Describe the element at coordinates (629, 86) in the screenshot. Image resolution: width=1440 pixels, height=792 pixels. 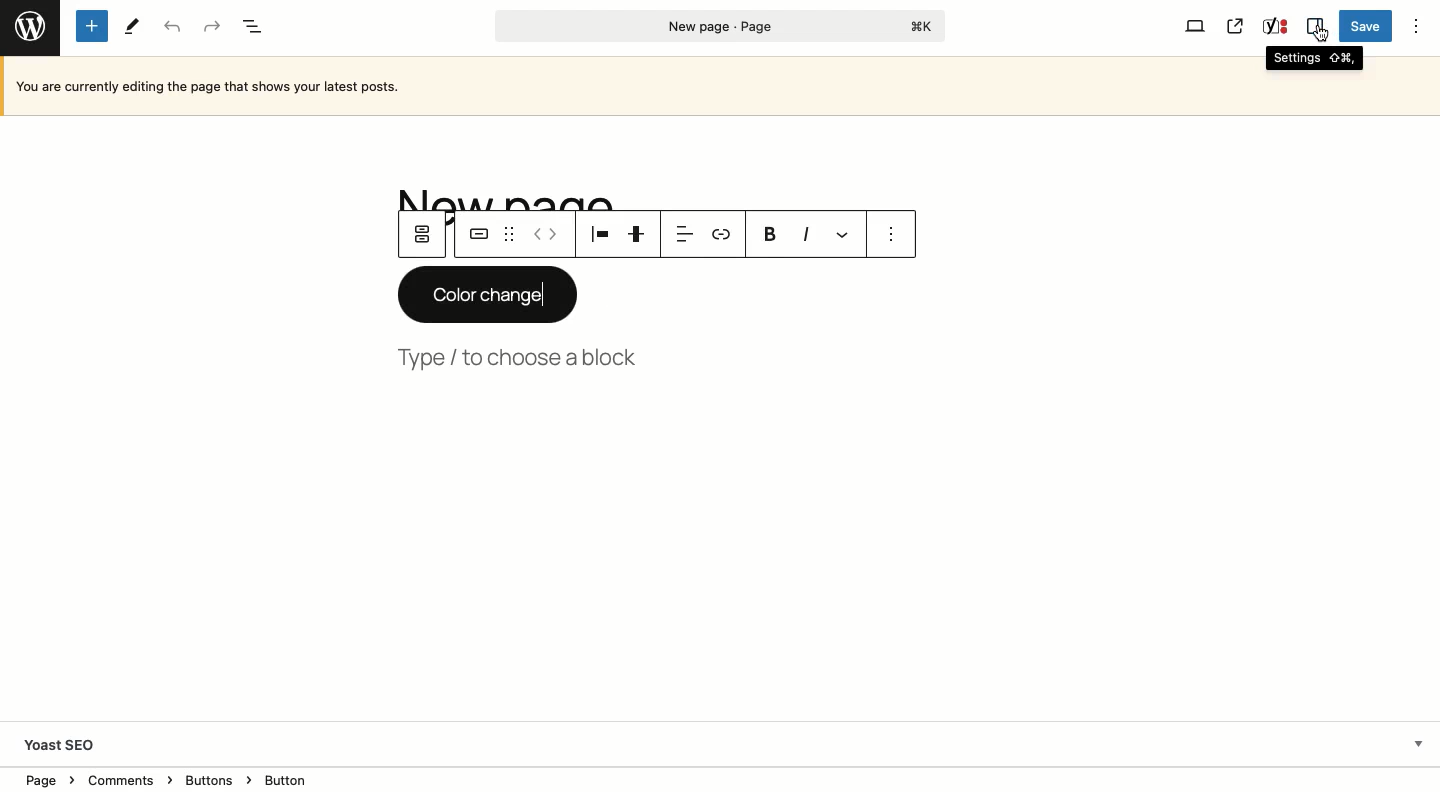
I see `Currently editing the page that show your latest posts` at that location.